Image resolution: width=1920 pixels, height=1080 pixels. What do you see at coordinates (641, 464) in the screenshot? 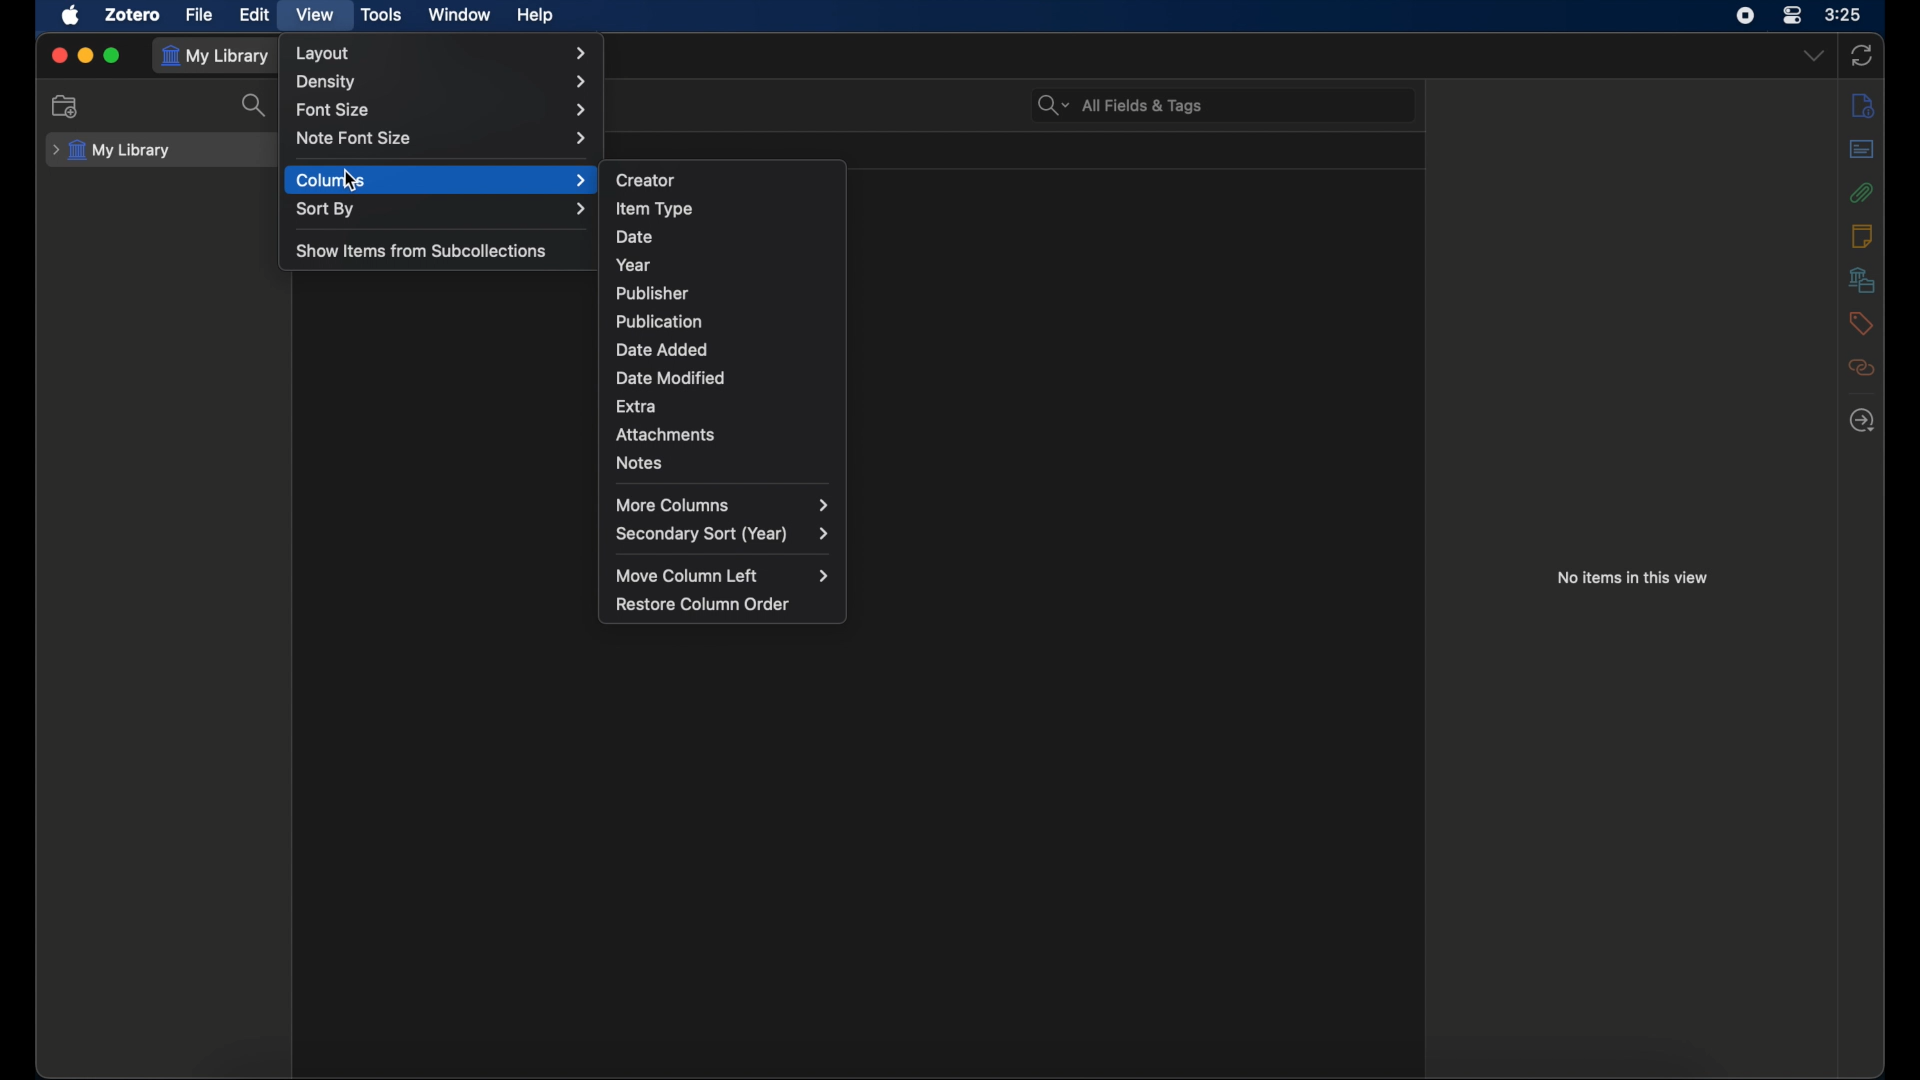
I see `notes` at bounding box center [641, 464].